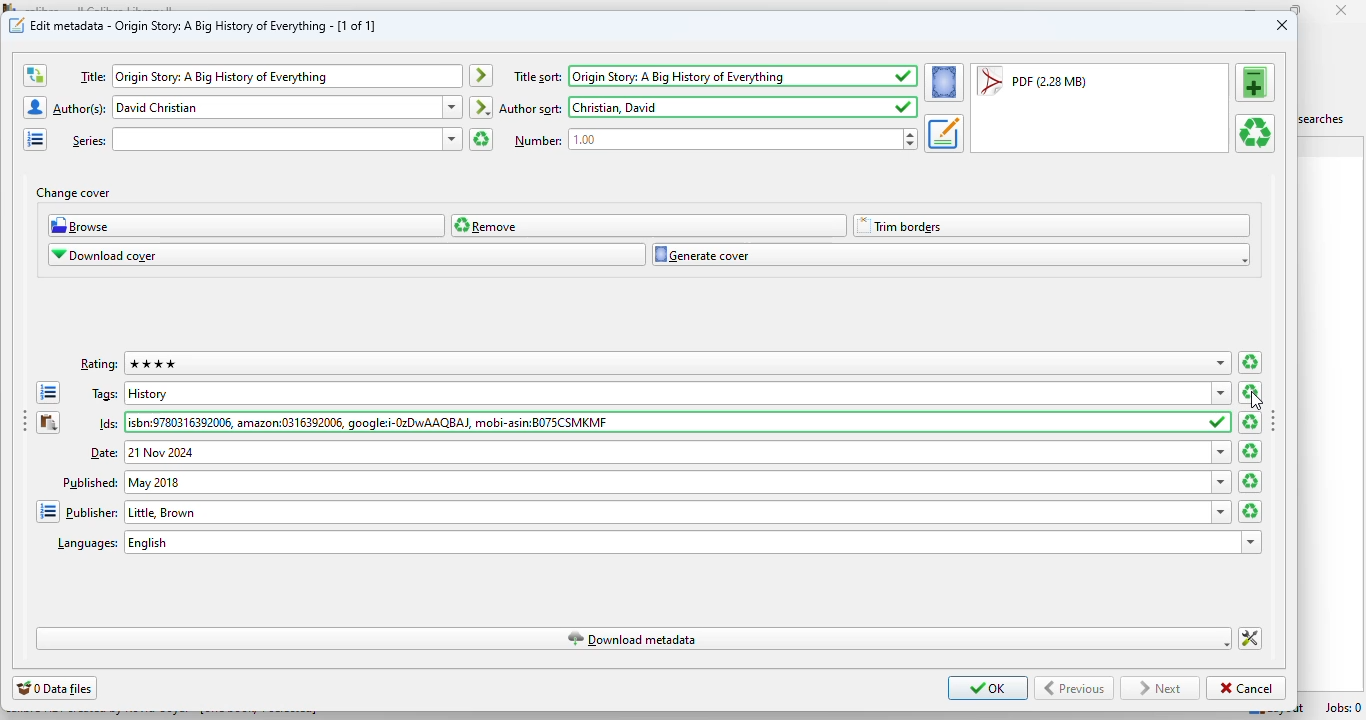 The width and height of the screenshot is (1366, 720). I want to click on published: May 2018, so click(667, 482).